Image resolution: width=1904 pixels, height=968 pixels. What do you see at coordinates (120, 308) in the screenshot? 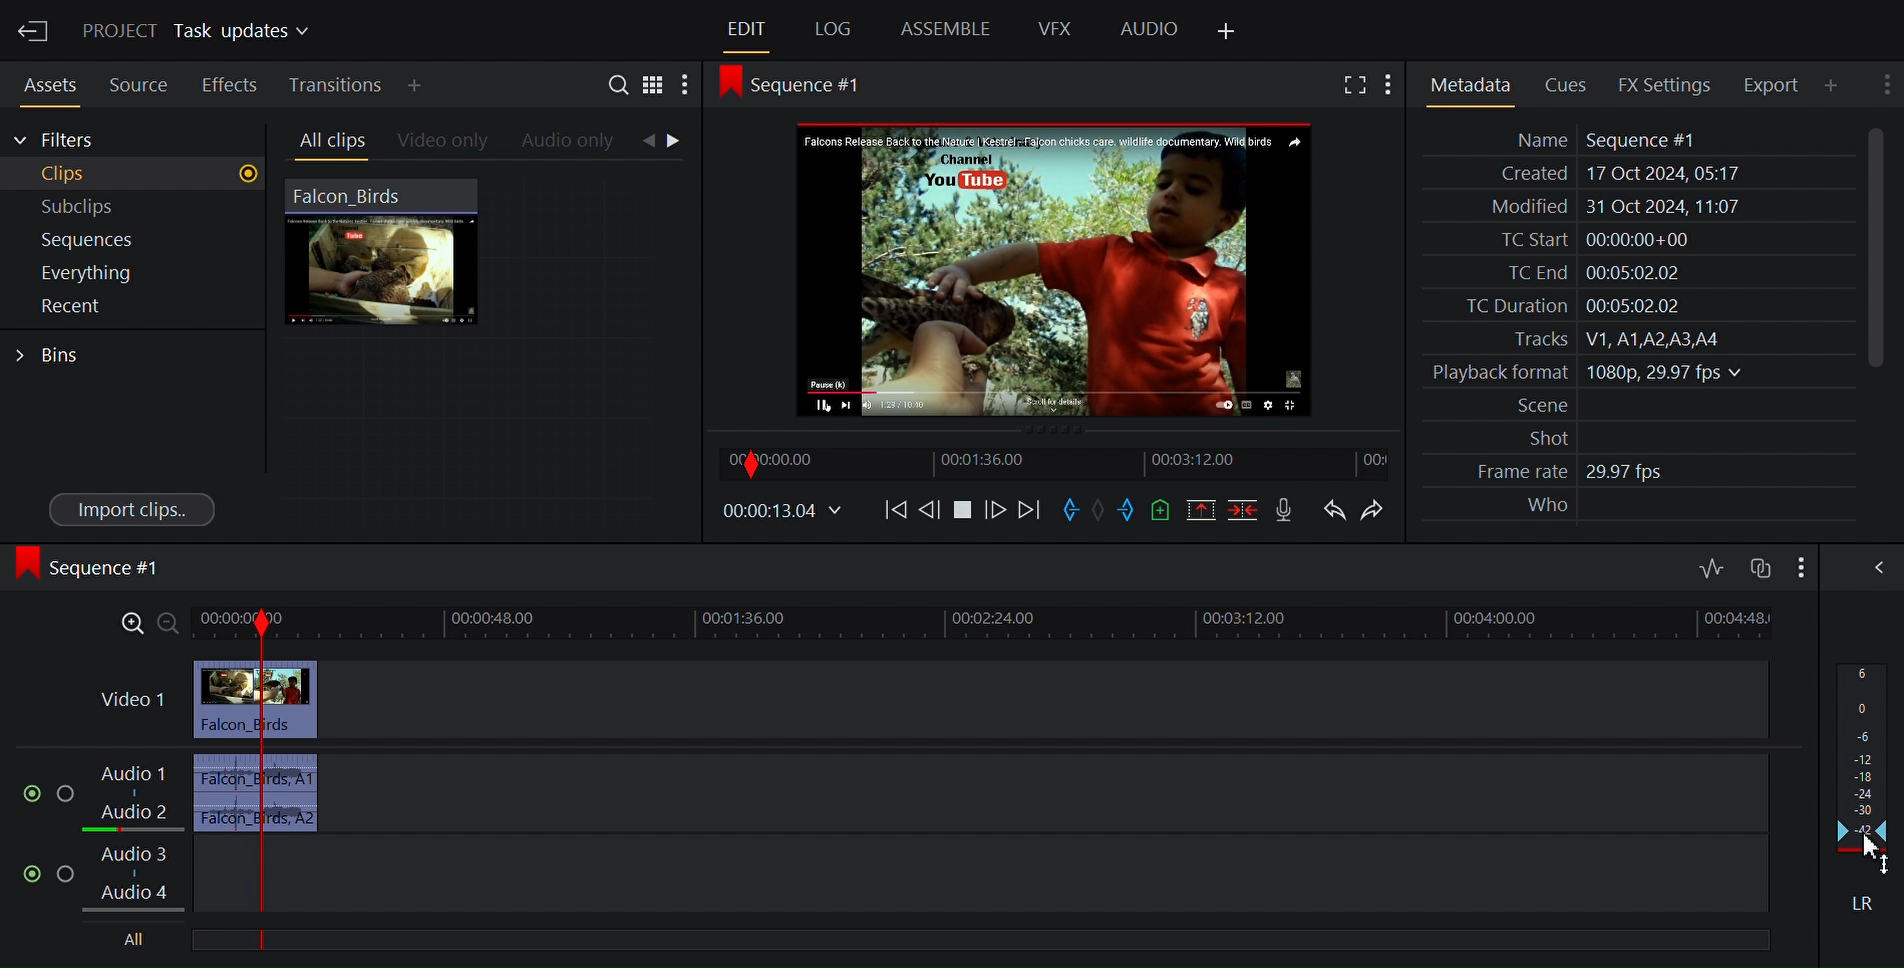
I see `Recent` at bounding box center [120, 308].